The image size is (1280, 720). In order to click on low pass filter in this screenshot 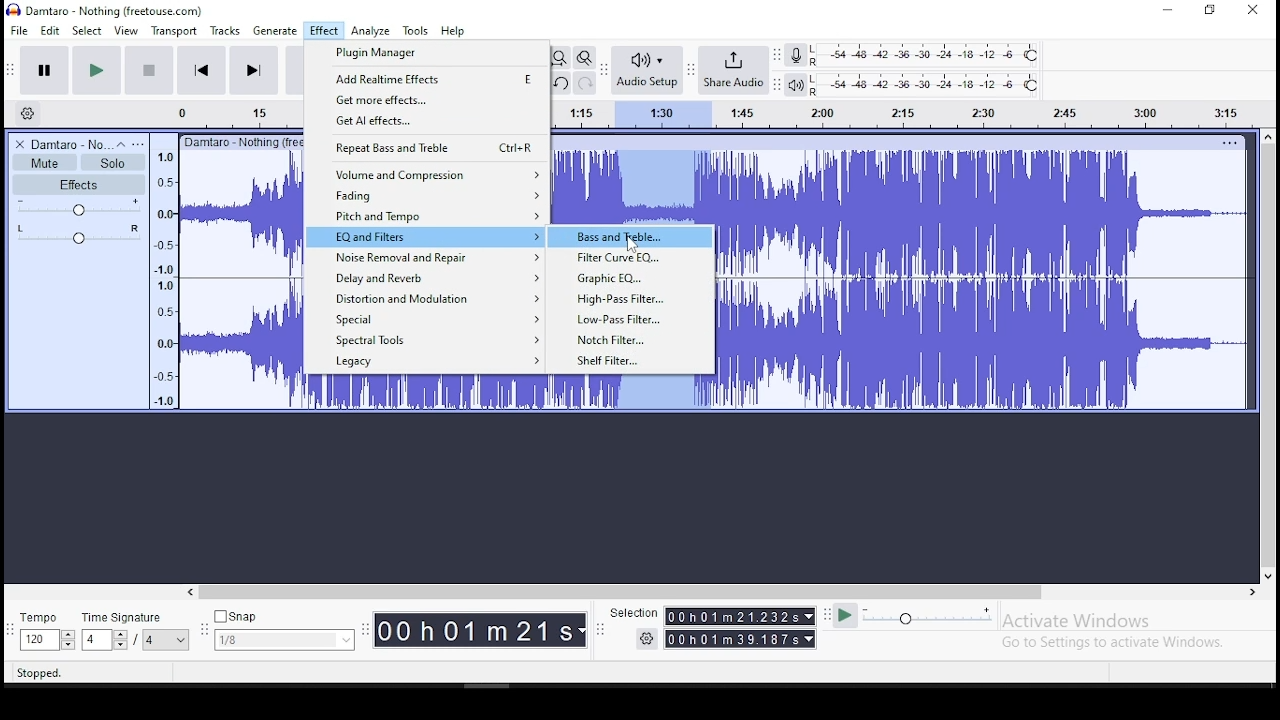, I will do `click(634, 319)`.